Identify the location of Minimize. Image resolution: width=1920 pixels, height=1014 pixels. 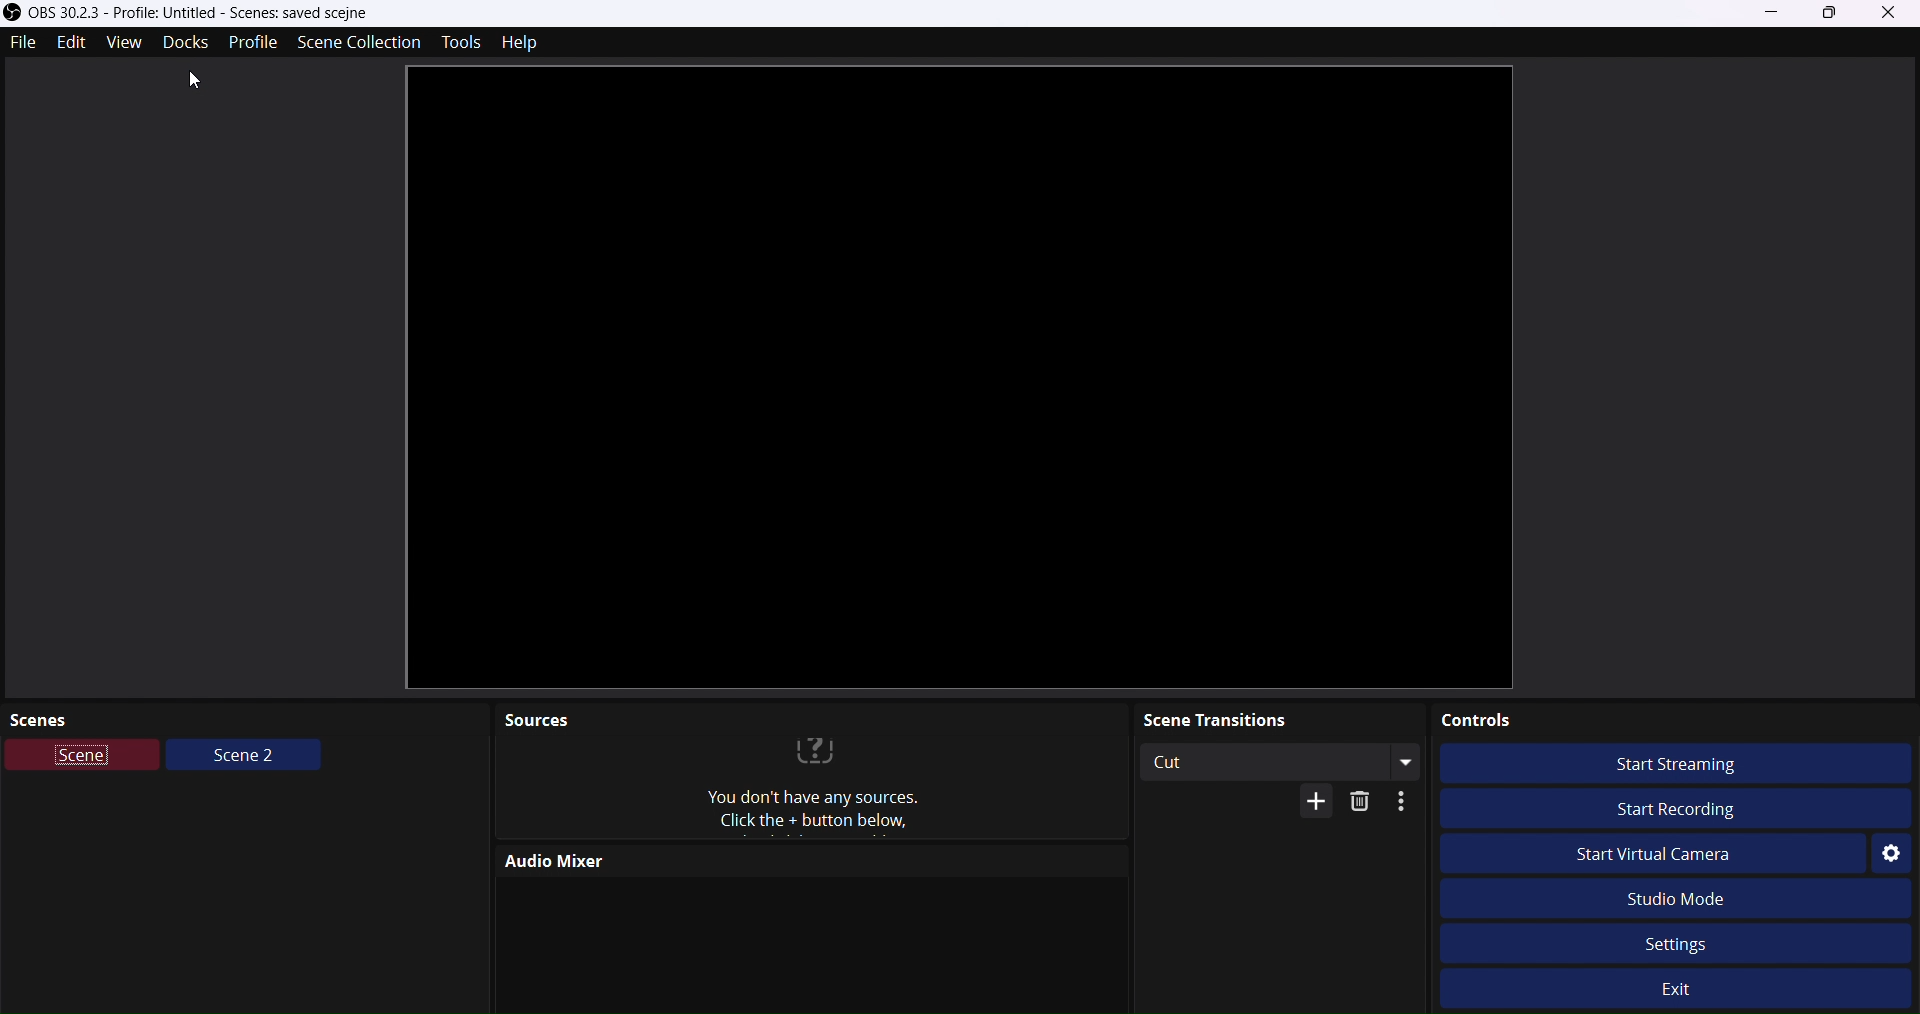
(1773, 11).